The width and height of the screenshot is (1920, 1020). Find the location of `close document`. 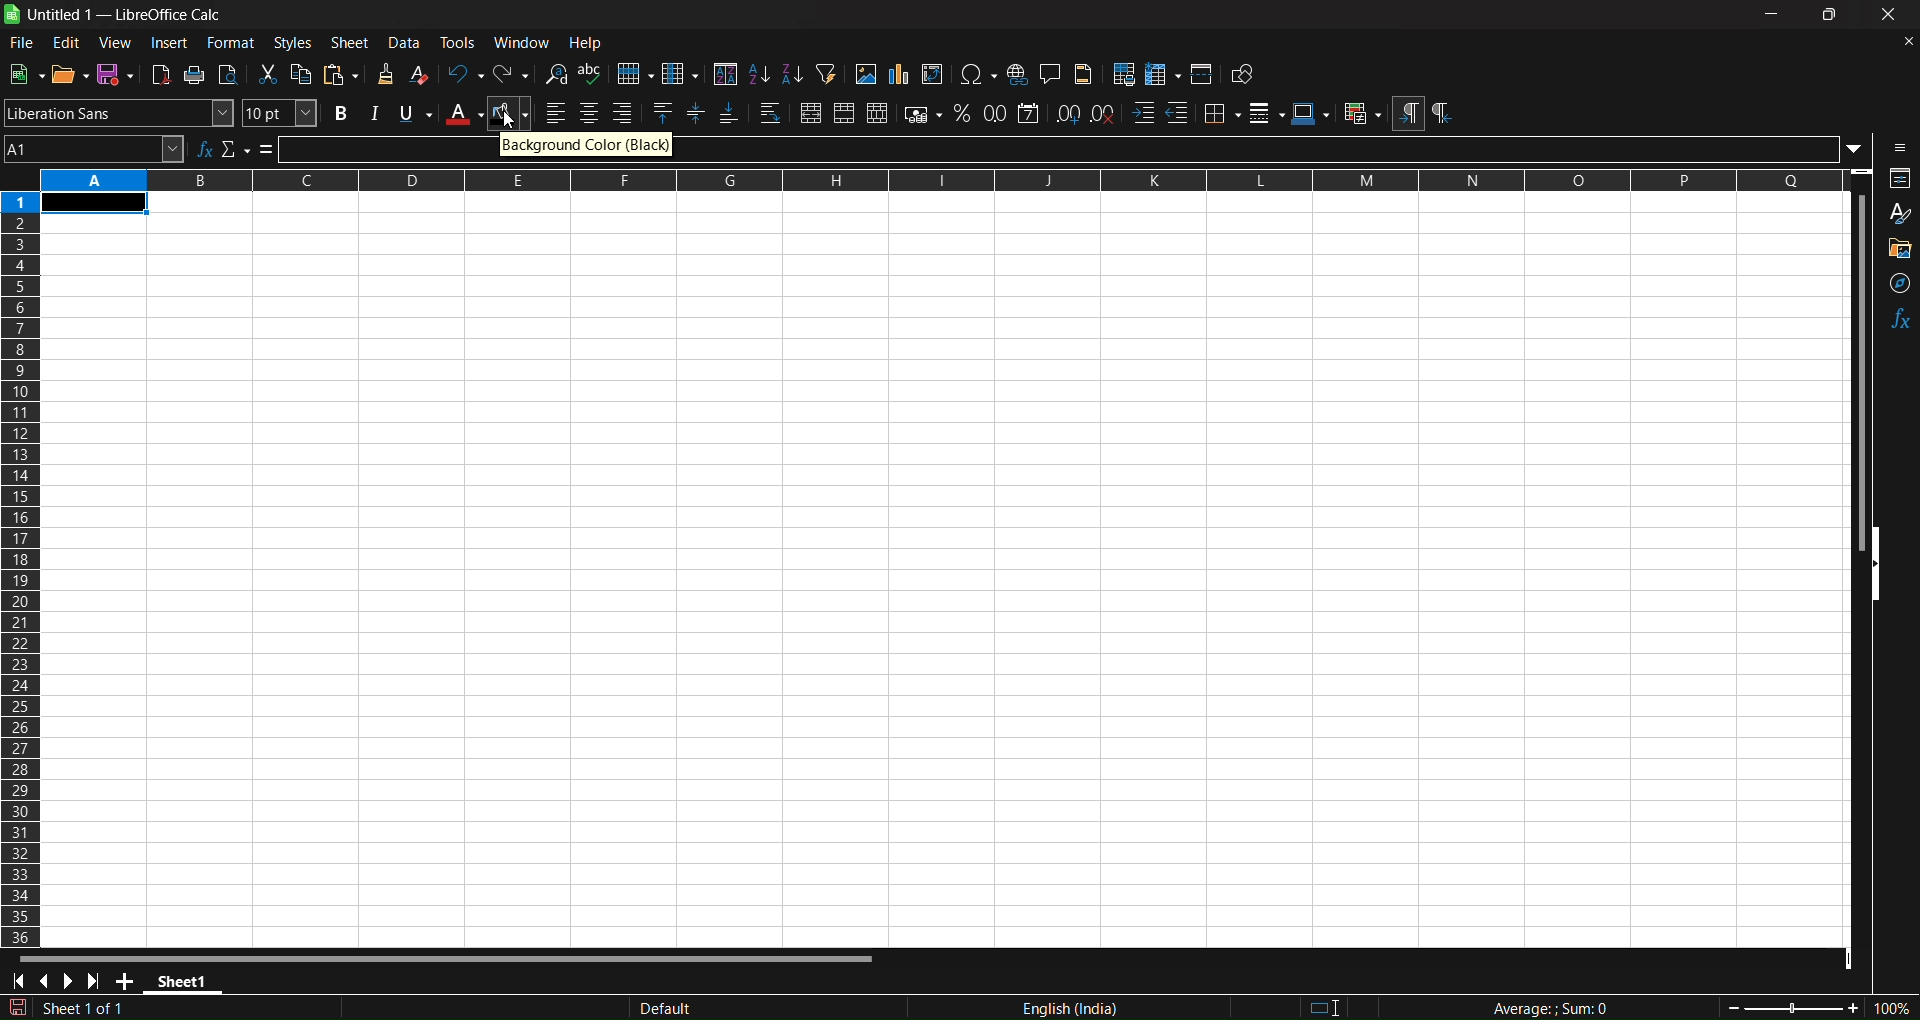

close document is located at coordinates (1902, 43).